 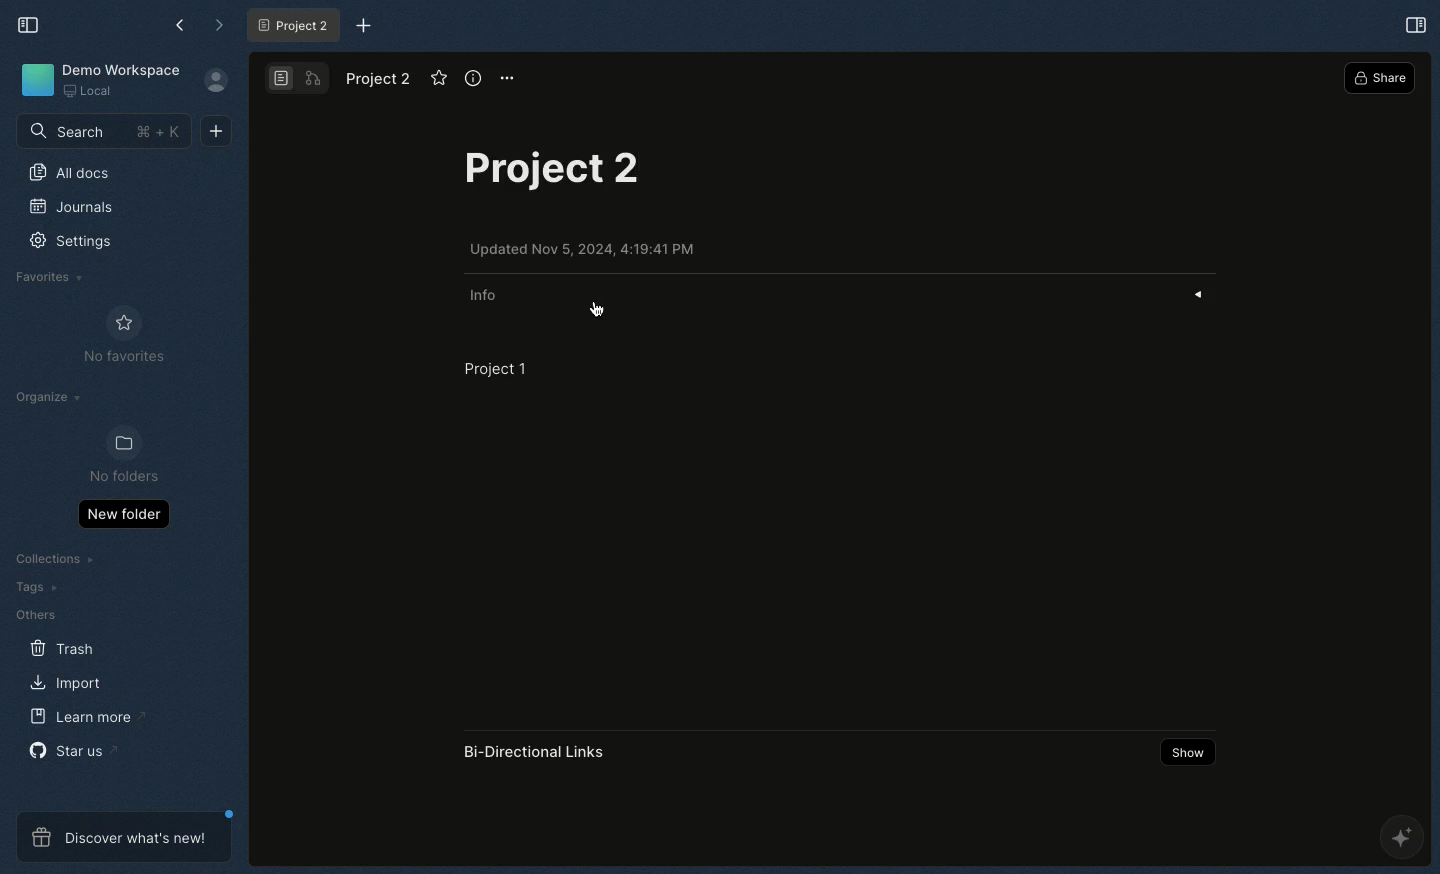 What do you see at coordinates (32, 614) in the screenshot?
I see `Others` at bounding box center [32, 614].